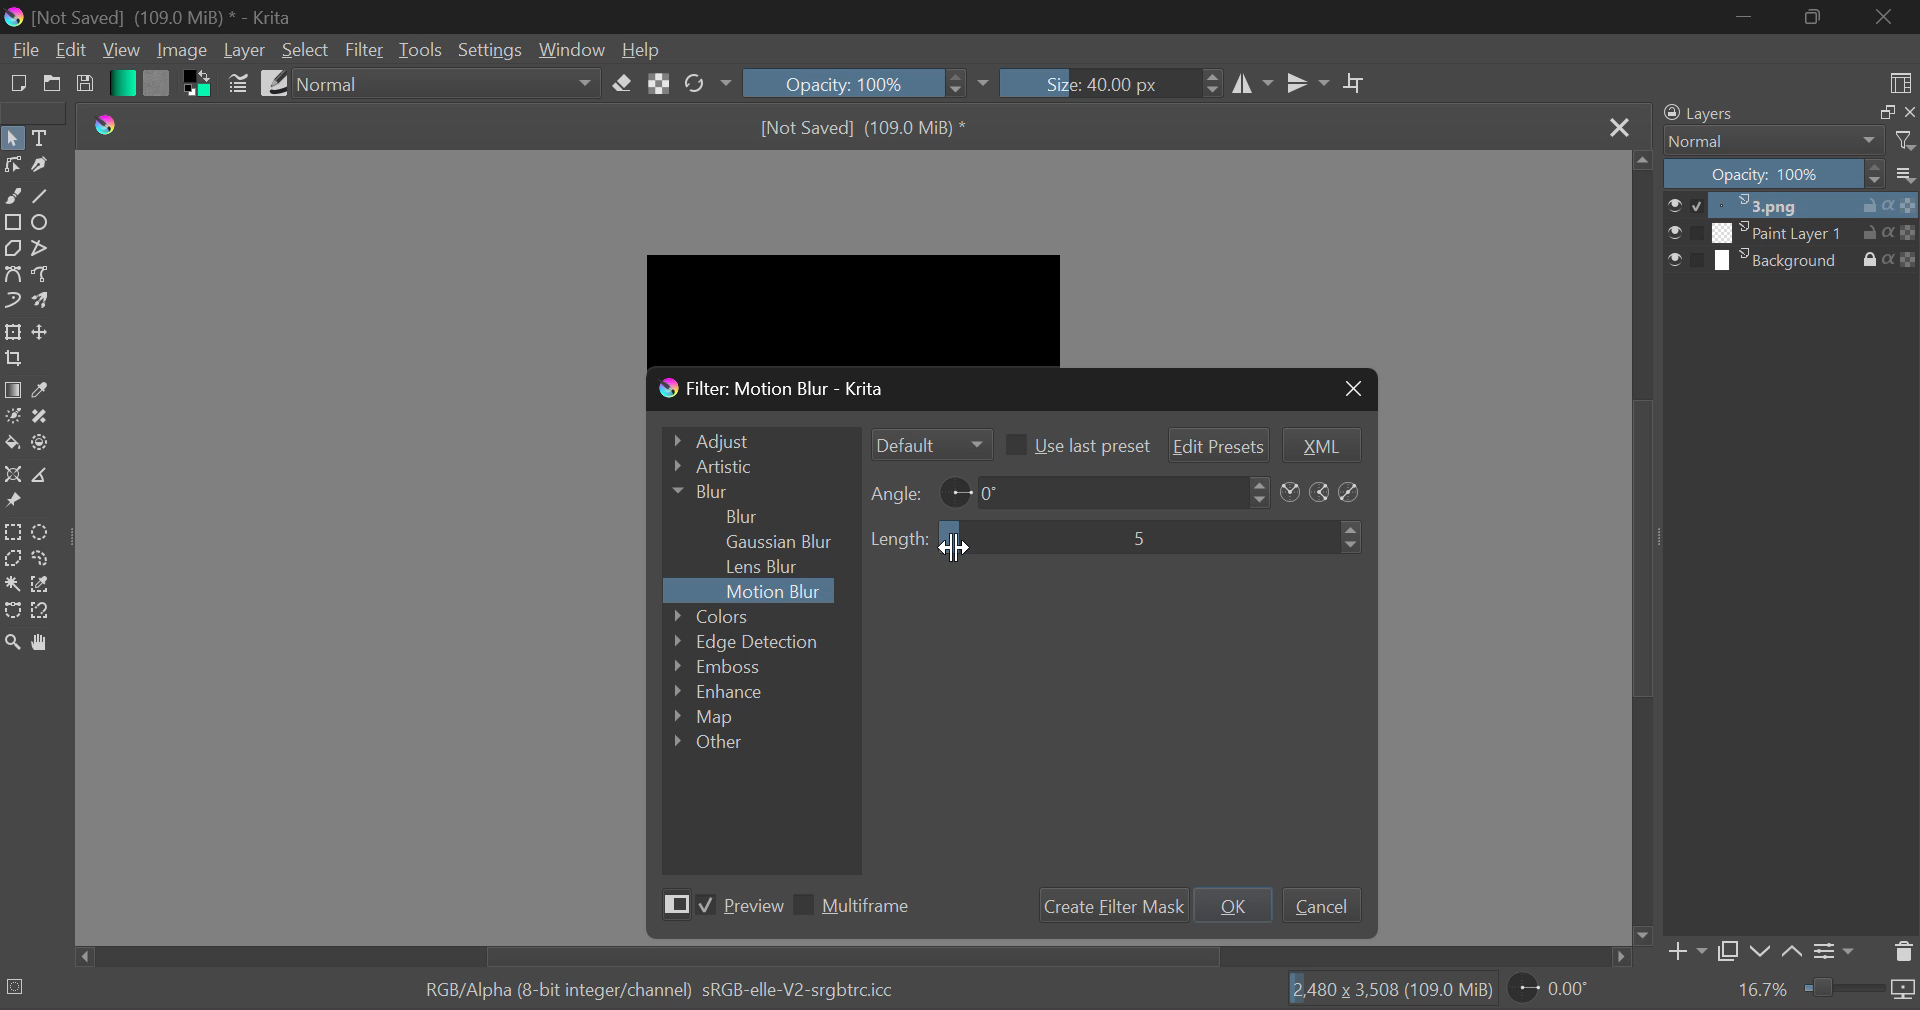 This screenshot has height=1010, width=1920. Describe the element at coordinates (12, 475) in the screenshot. I see `Assistant Tool` at that location.